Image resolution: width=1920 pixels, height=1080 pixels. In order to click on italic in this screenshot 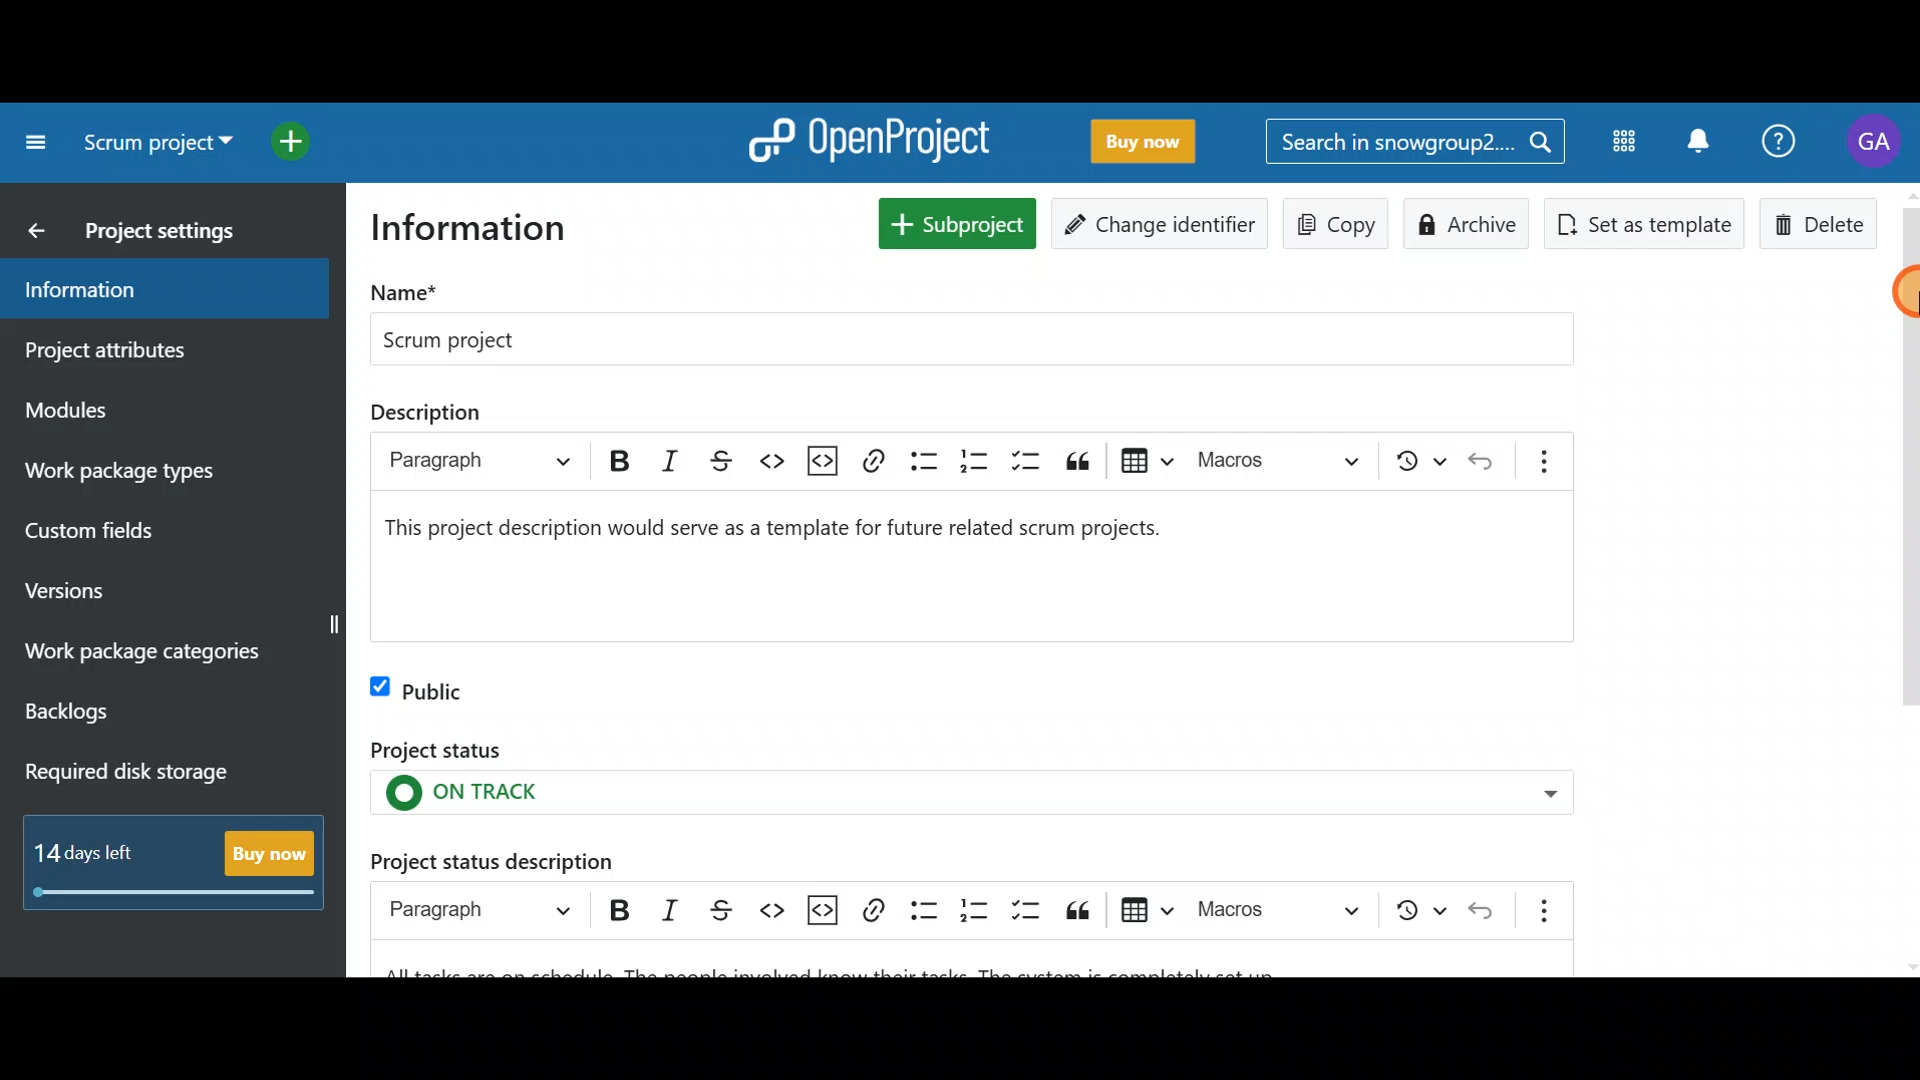, I will do `click(669, 460)`.